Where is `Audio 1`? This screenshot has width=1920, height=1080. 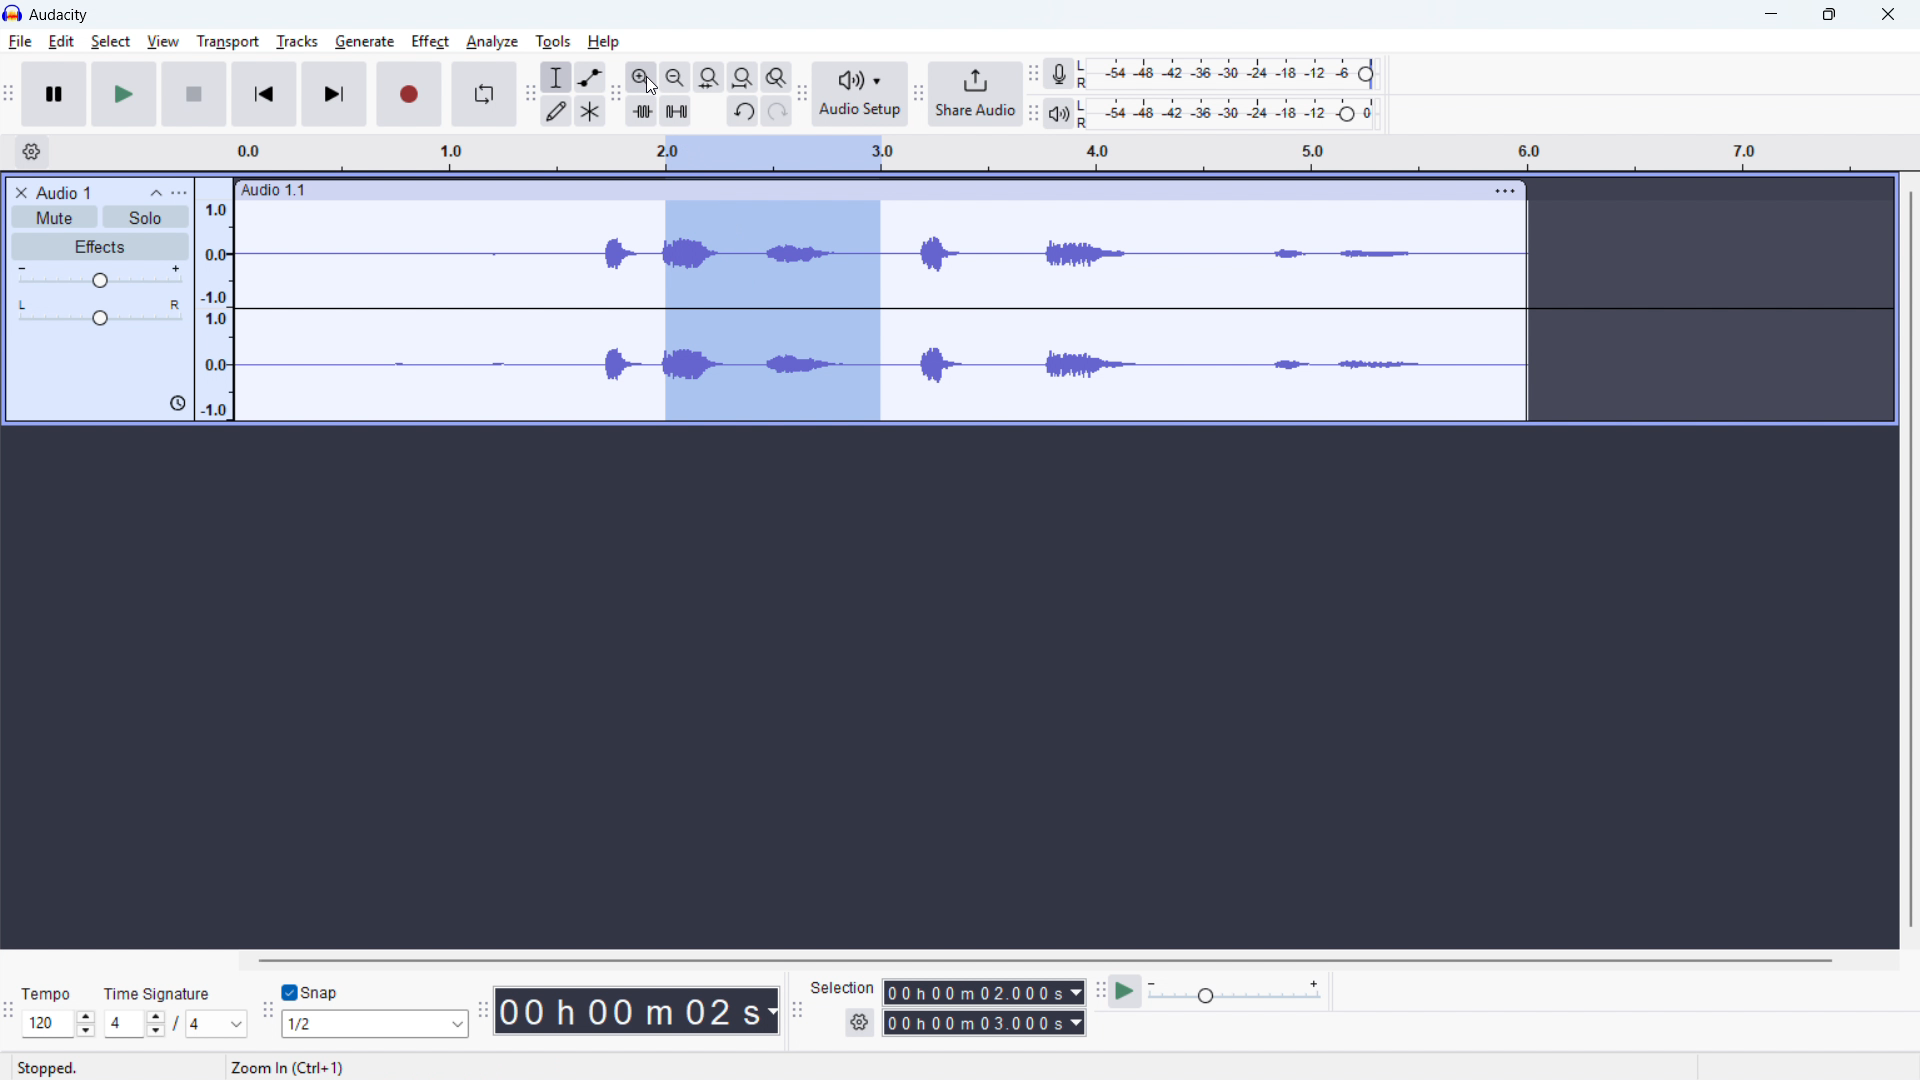 Audio 1 is located at coordinates (64, 192).